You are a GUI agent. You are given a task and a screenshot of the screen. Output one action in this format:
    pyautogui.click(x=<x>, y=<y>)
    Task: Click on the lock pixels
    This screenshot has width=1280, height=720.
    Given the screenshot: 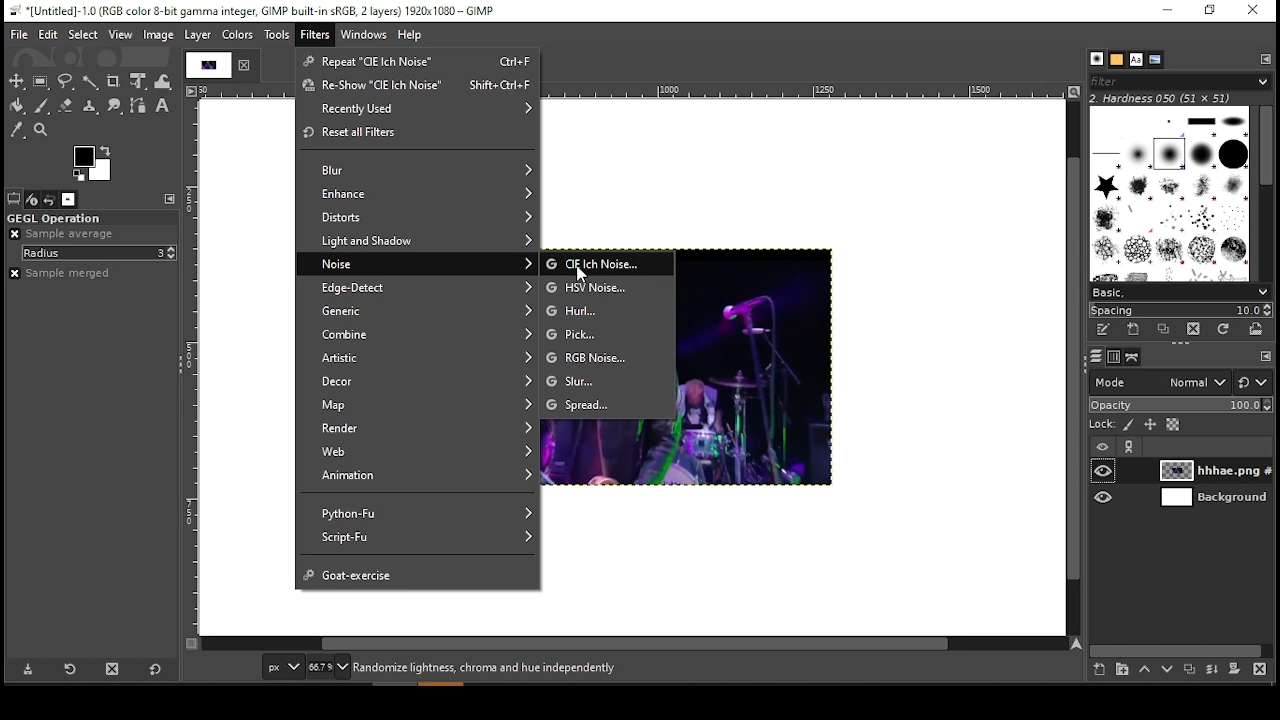 What is the action you would take?
    pyautogui.click(x=1126, y=425)
    